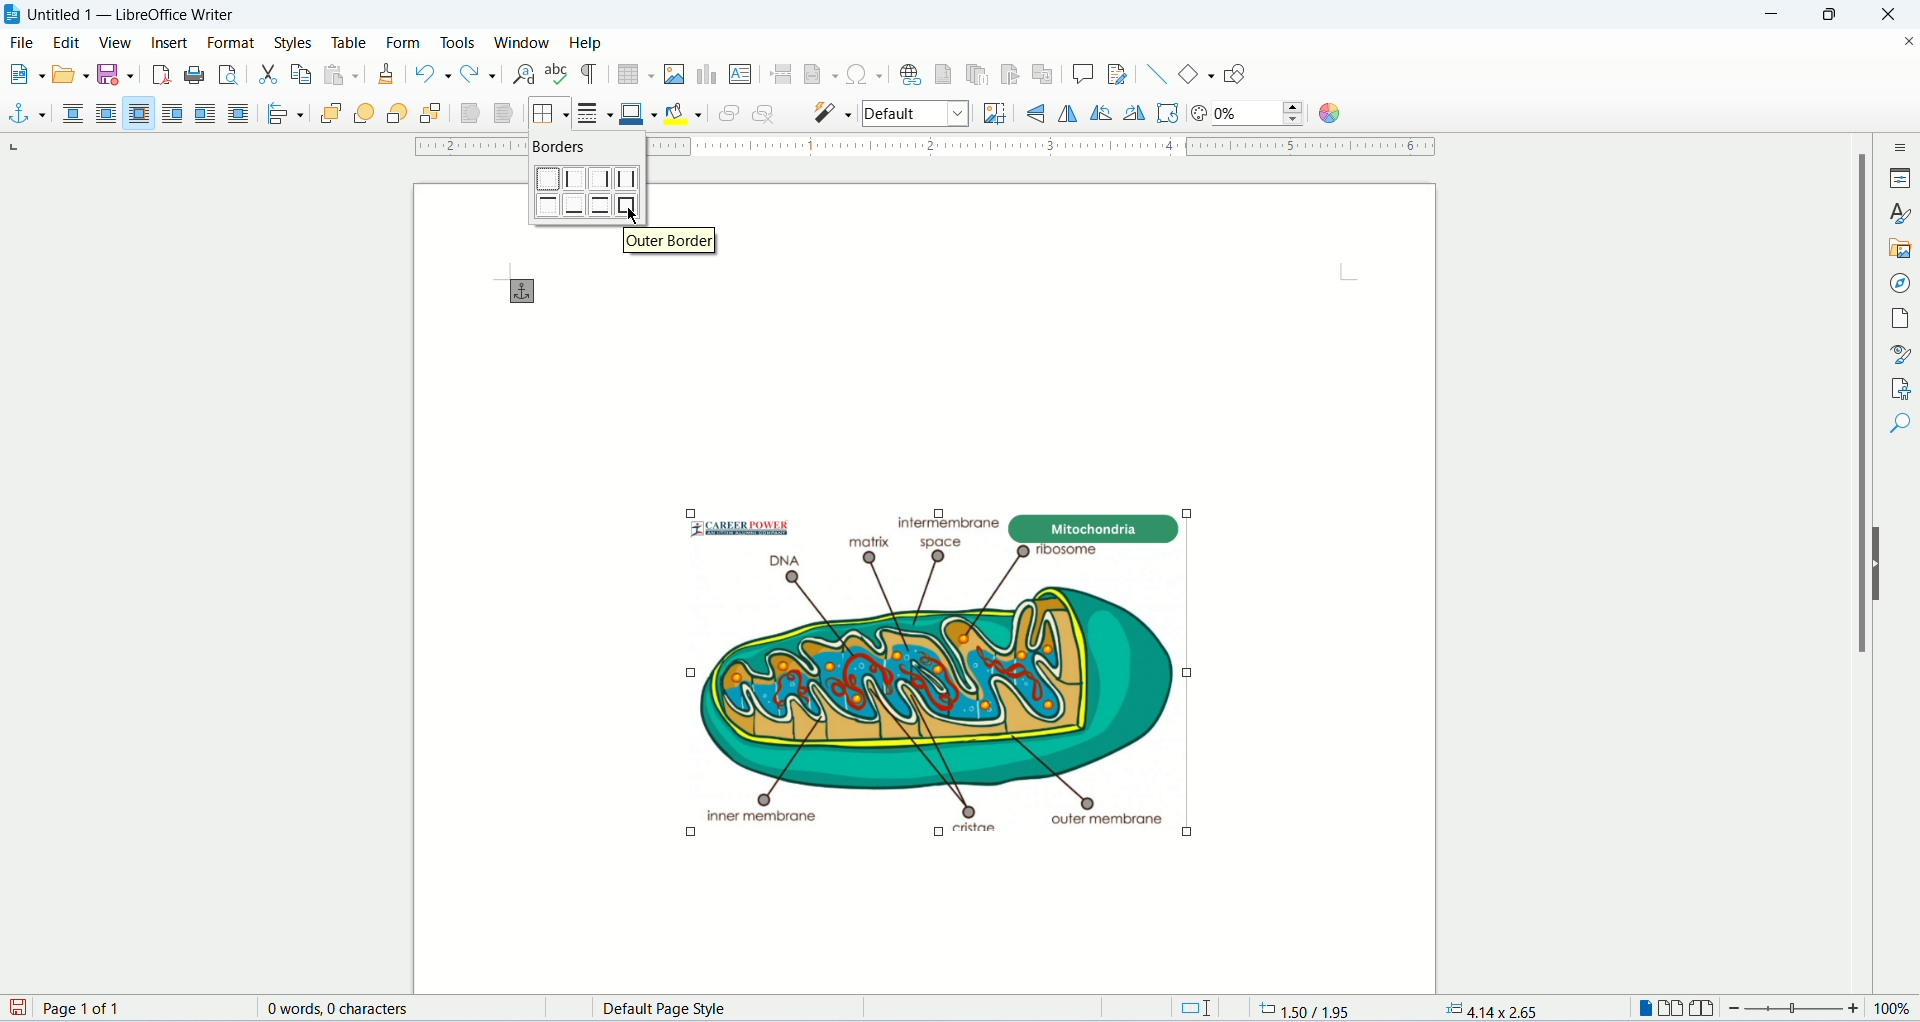  Describe the element at coordinates (24, 72) in the screenshot. I see `new` at that location.